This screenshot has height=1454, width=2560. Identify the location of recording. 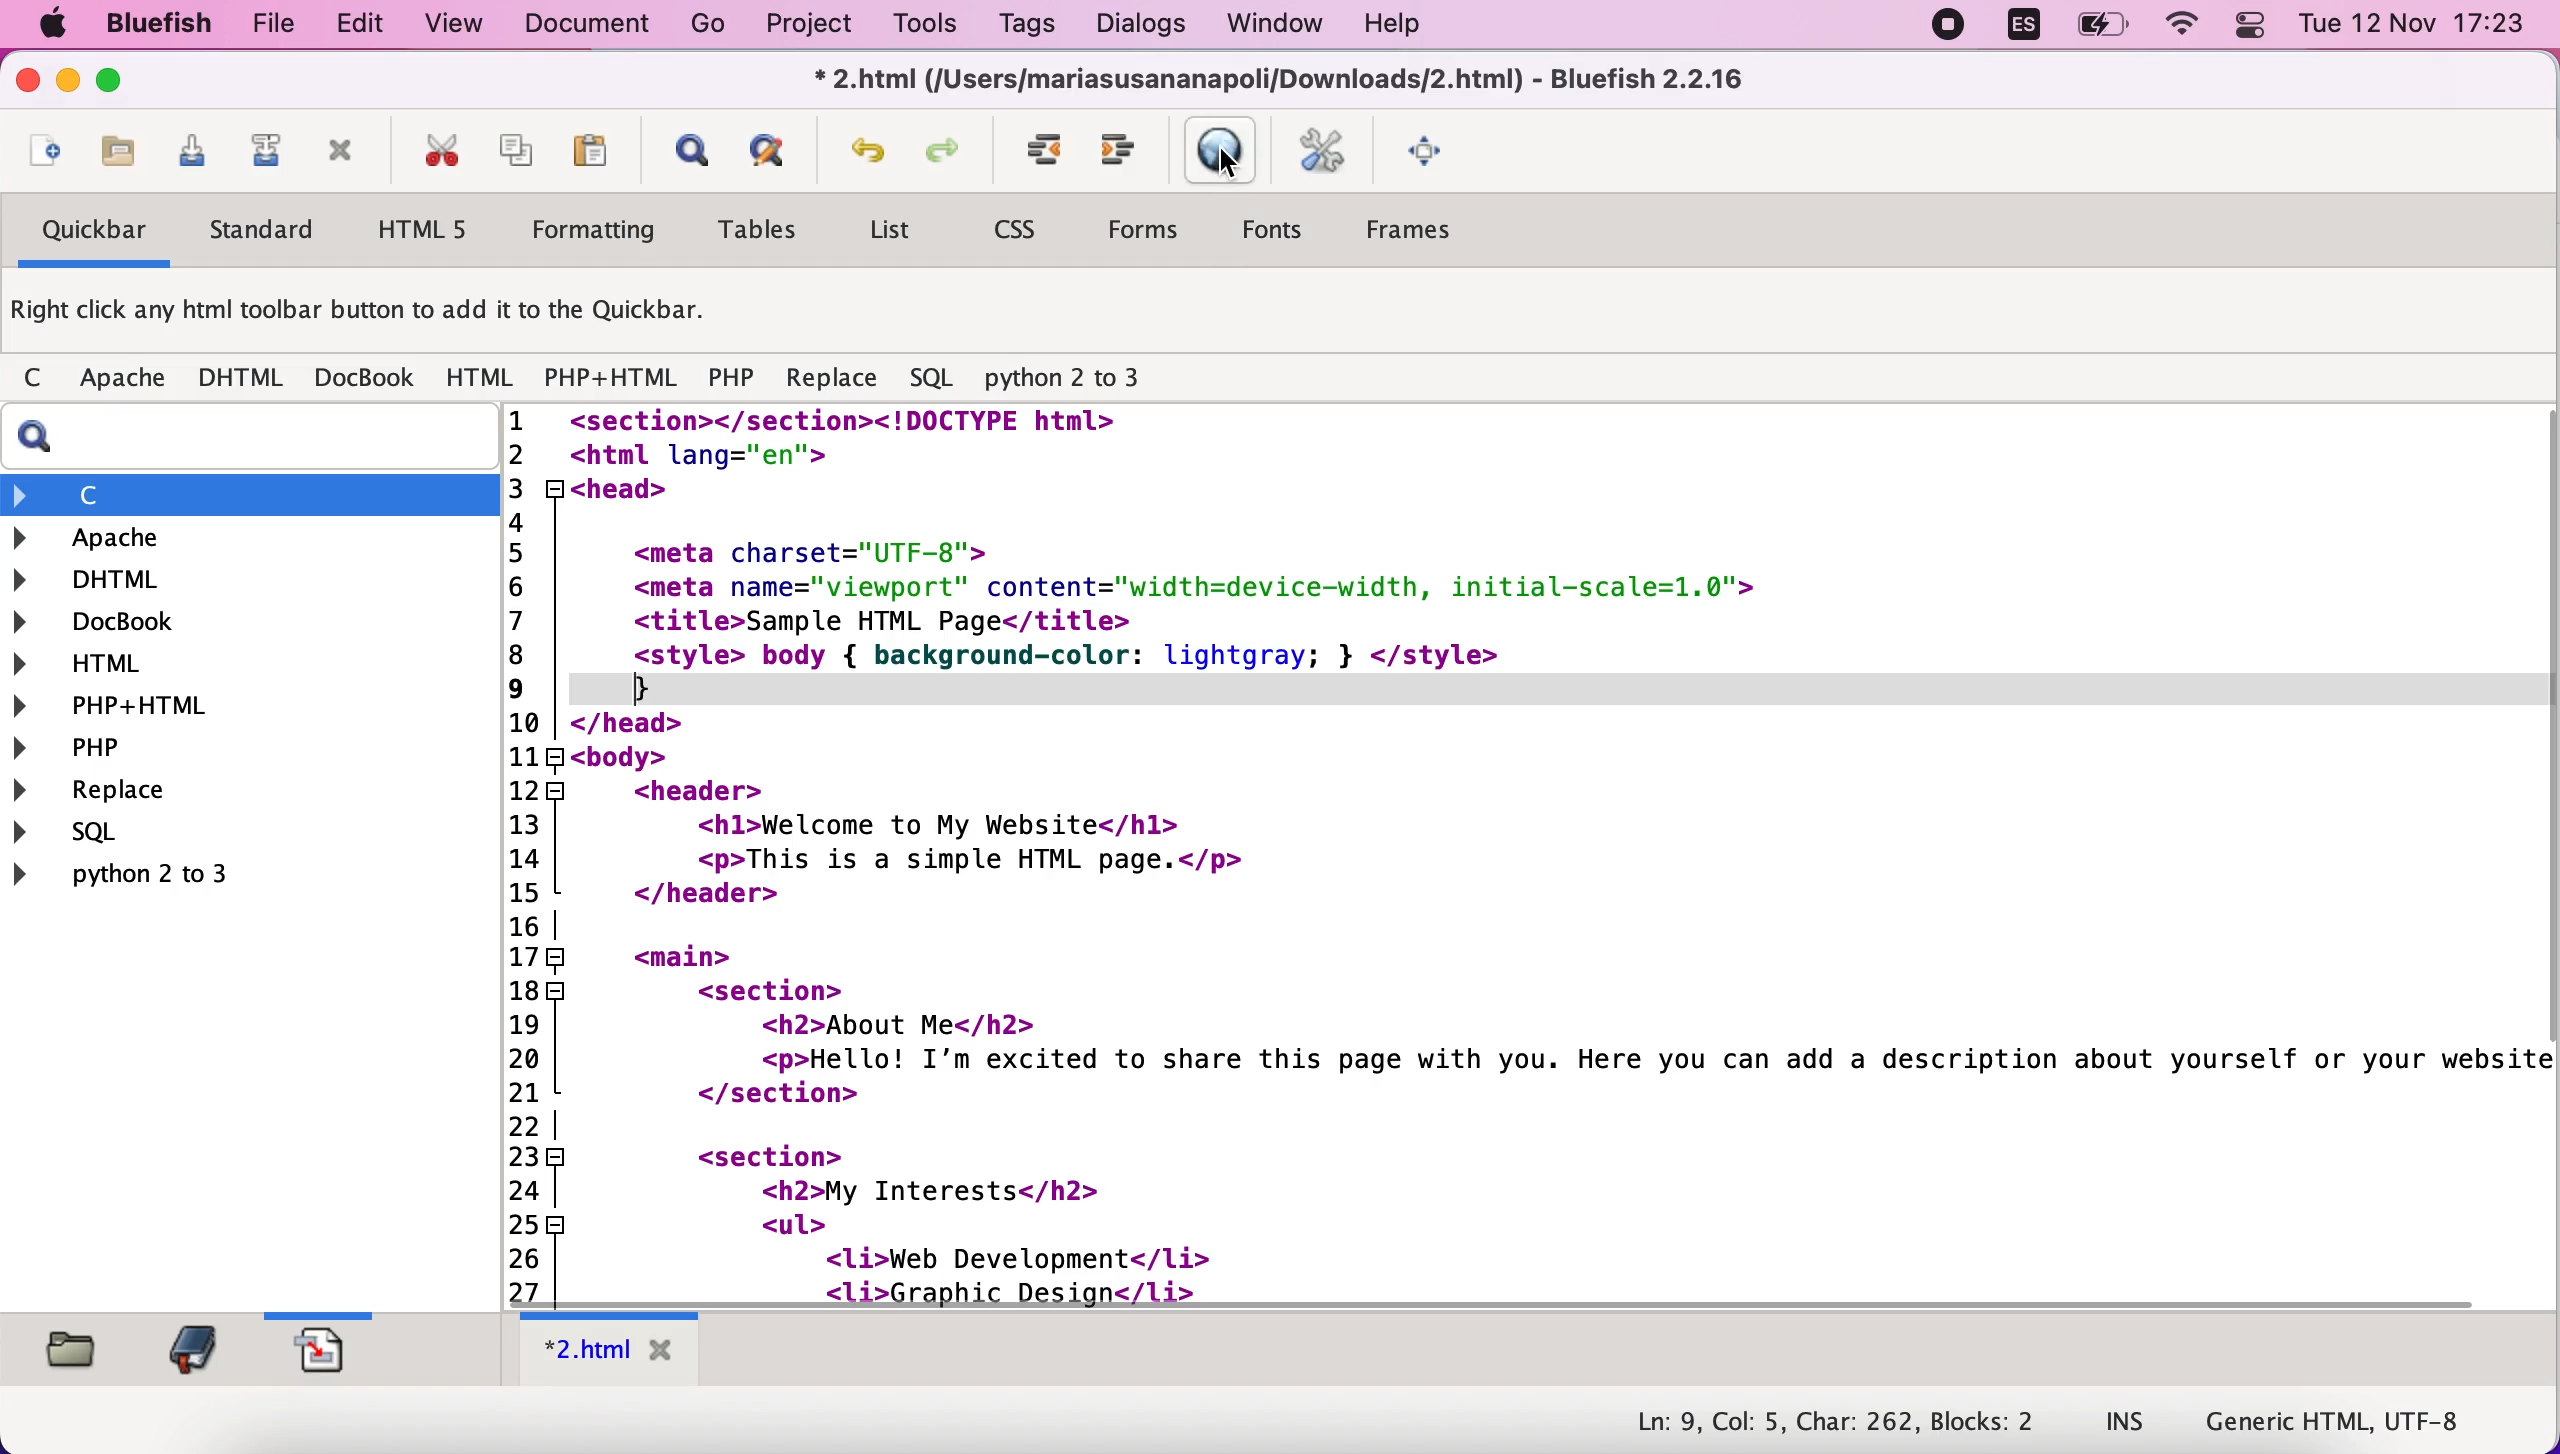
(1947, 29).